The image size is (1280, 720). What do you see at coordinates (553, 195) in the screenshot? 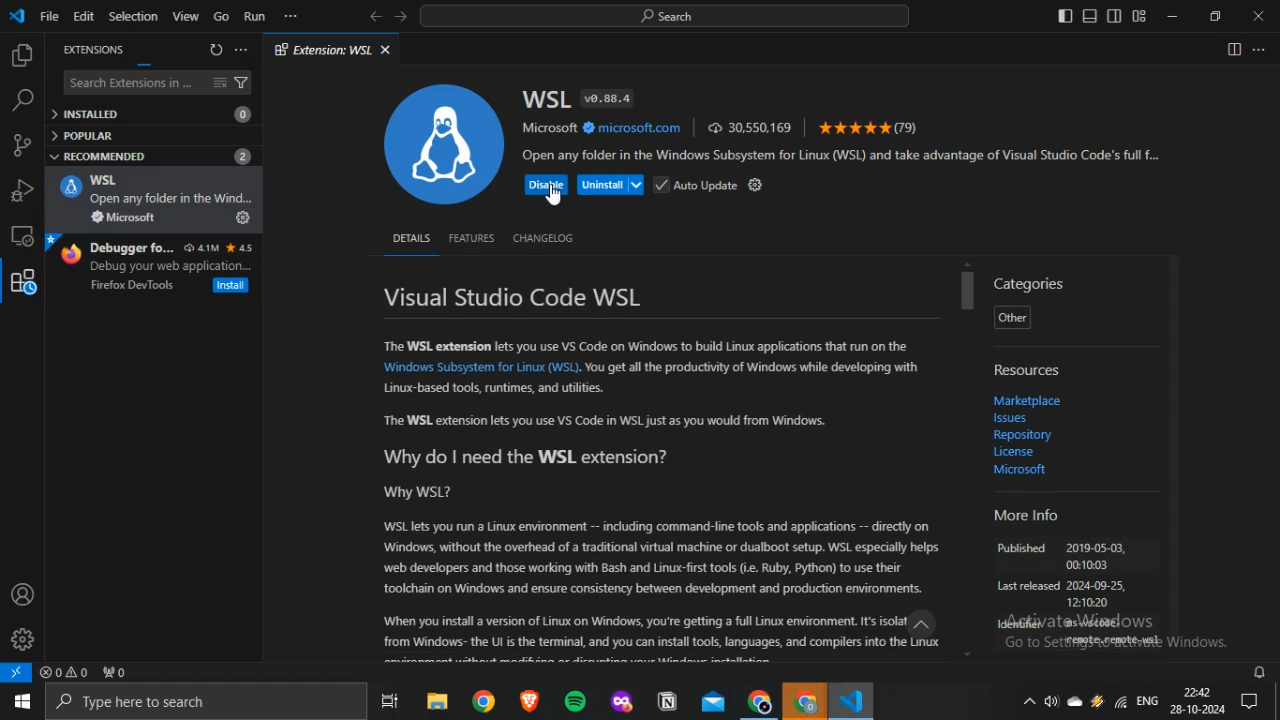
I see `cursor` at bounding box center [553, 195].